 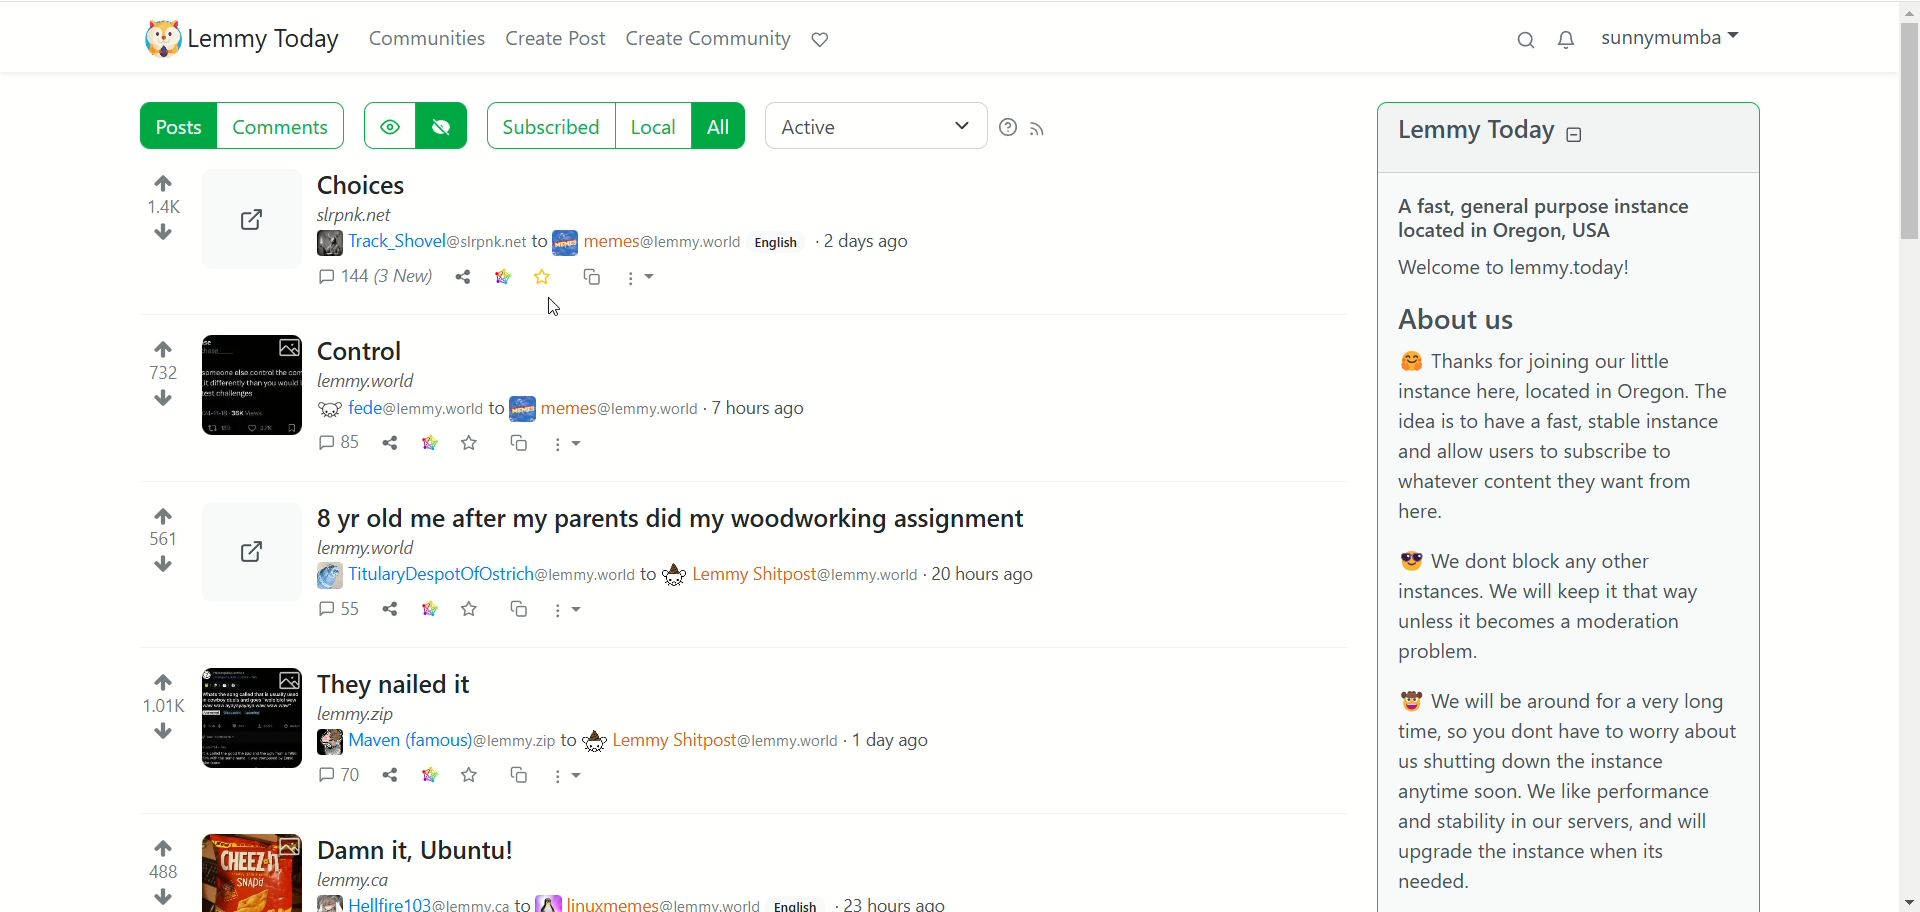 I want to click on Pointer (clicked save), so click(x=550, y=305).